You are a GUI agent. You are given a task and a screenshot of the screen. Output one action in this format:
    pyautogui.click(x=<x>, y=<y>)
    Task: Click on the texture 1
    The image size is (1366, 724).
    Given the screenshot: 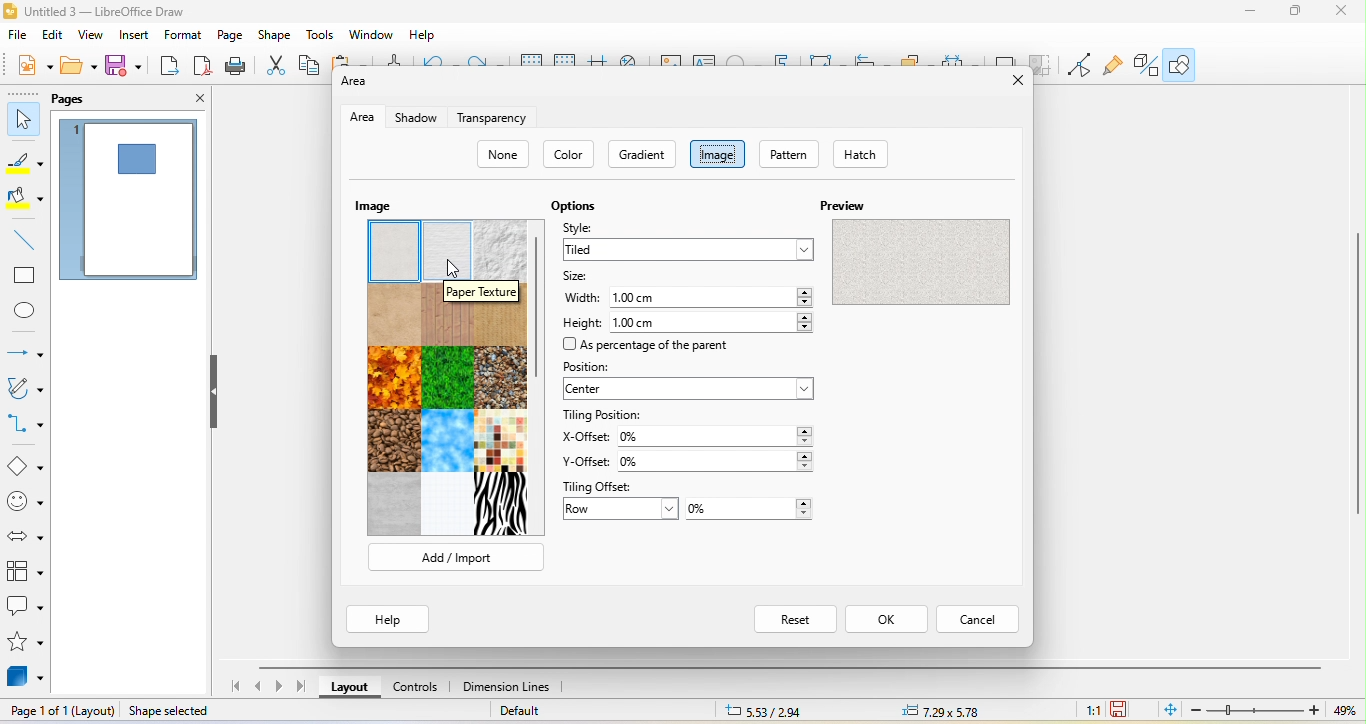 What is the action you would take?
    pyautogui.click(x=393, y=251)
    